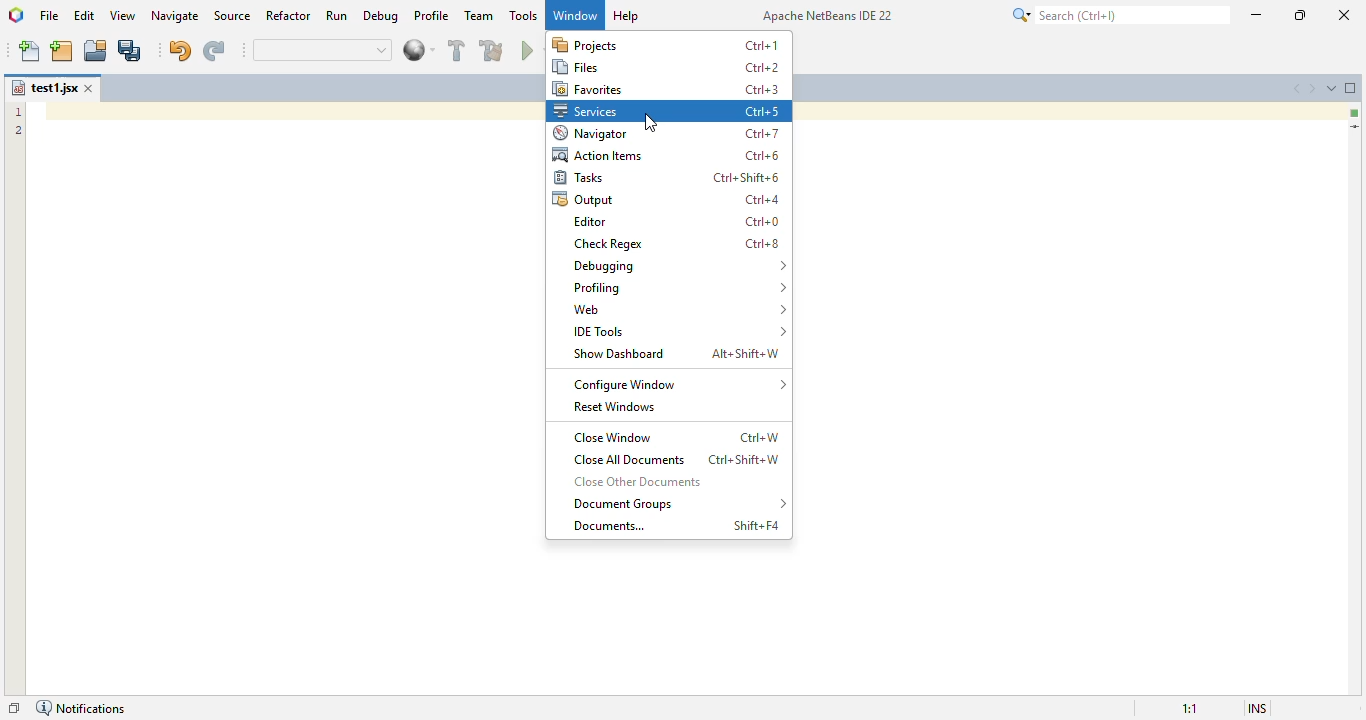 The width and height of the screenshot is (1366, 720). Describe the element at coordinates (44, 87) in the screenshot. I see `file name` at that location.